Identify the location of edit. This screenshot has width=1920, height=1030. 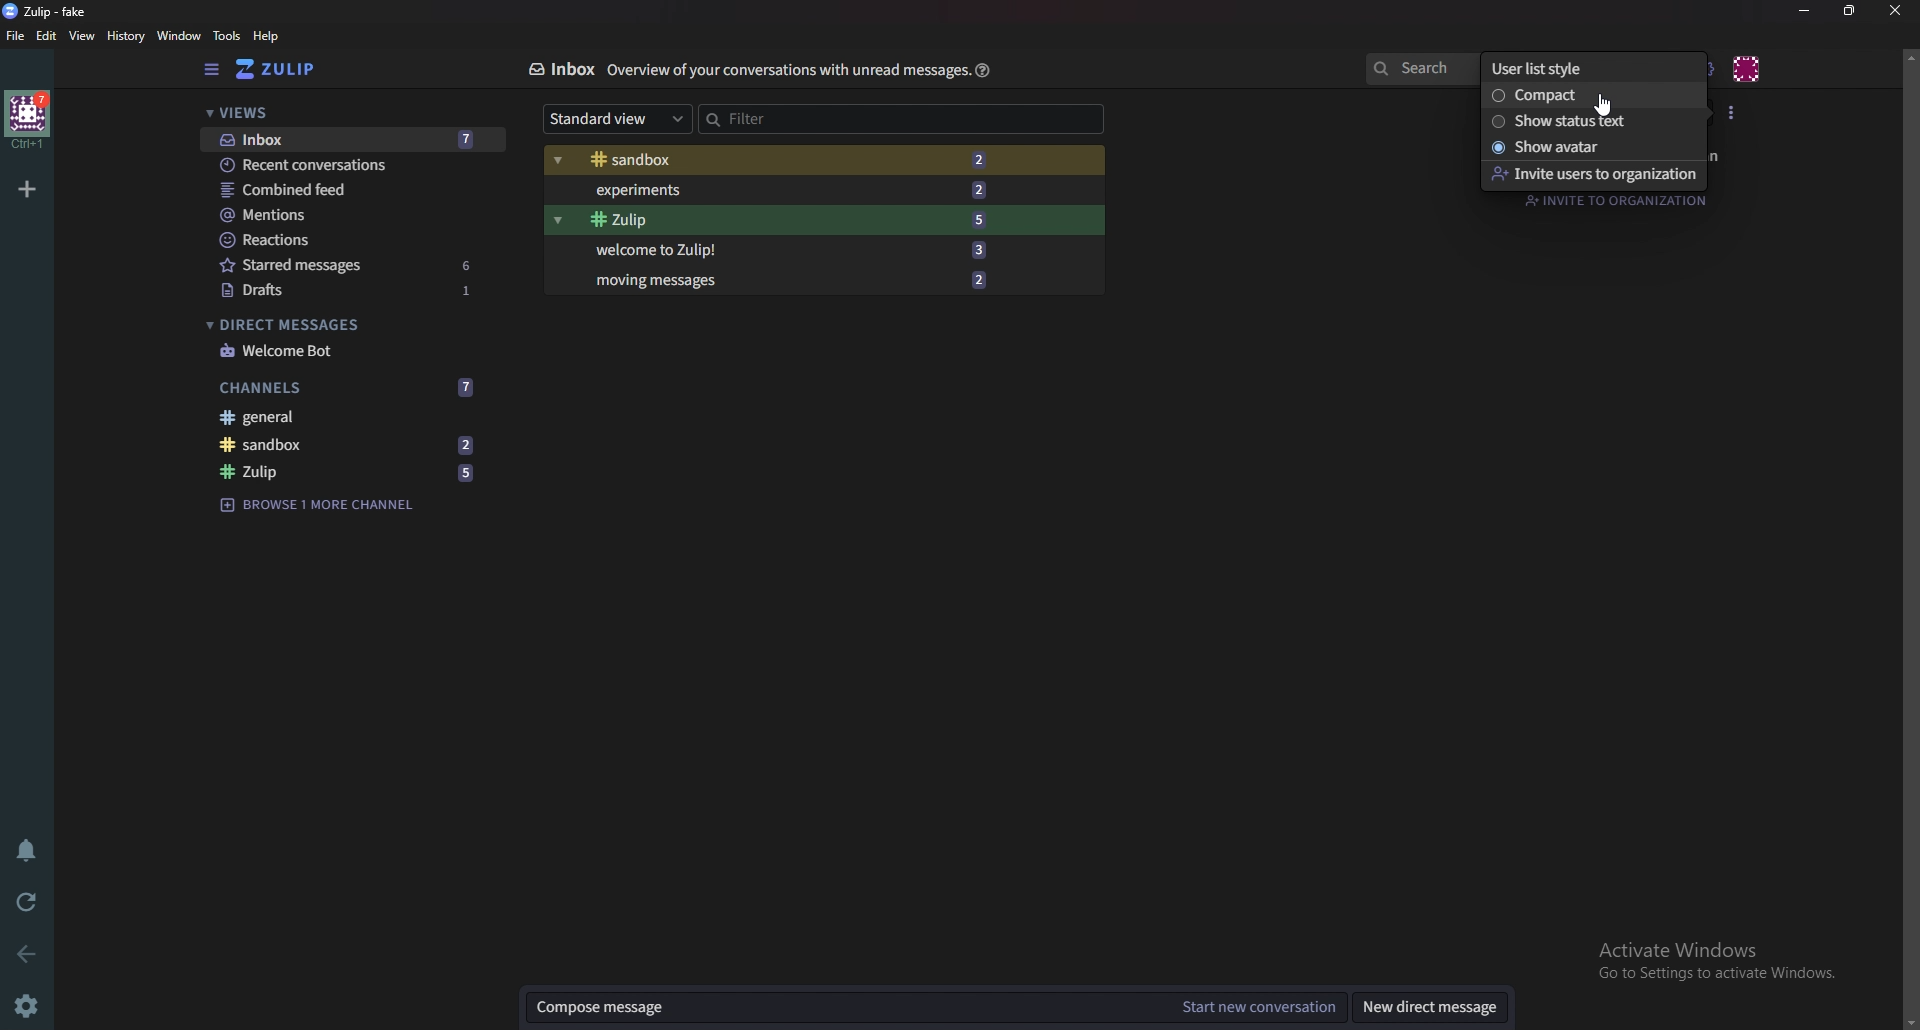
(46, 37).